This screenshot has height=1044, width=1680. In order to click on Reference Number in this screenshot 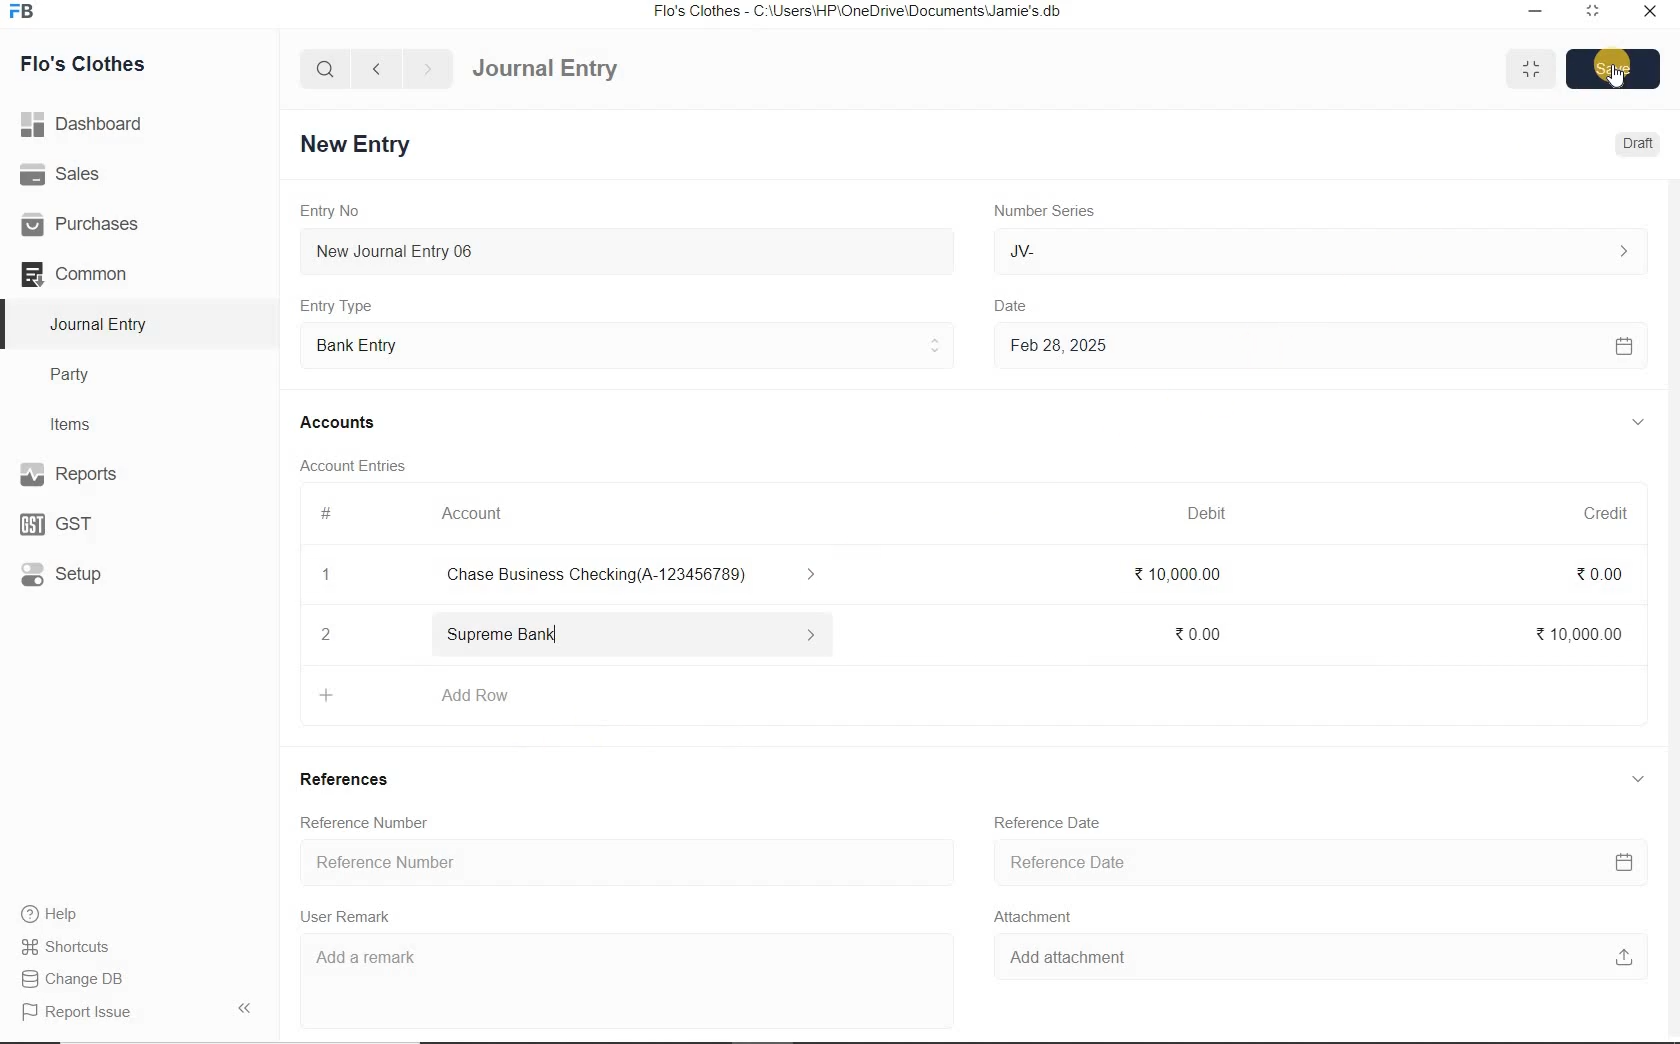, I will do `click(628, 863)`.